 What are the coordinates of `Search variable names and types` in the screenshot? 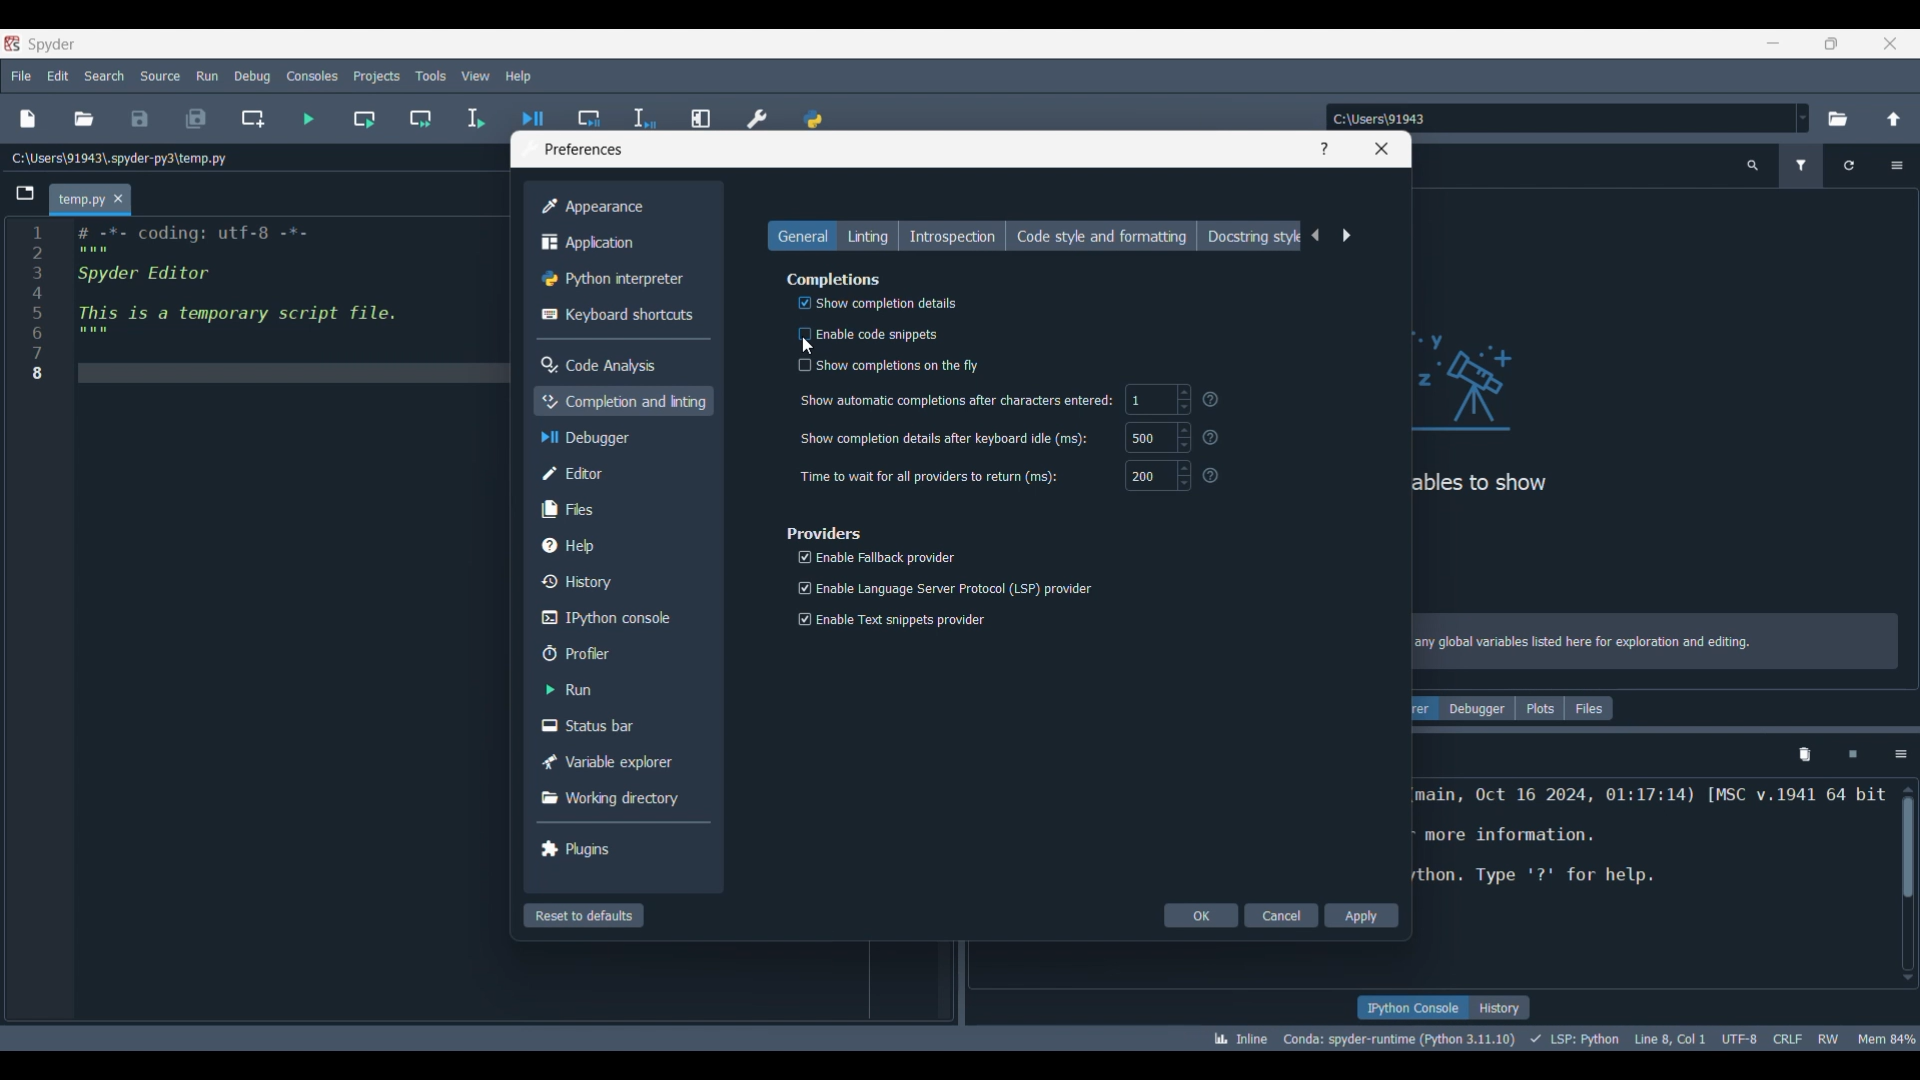 It's located at (1752, 166).